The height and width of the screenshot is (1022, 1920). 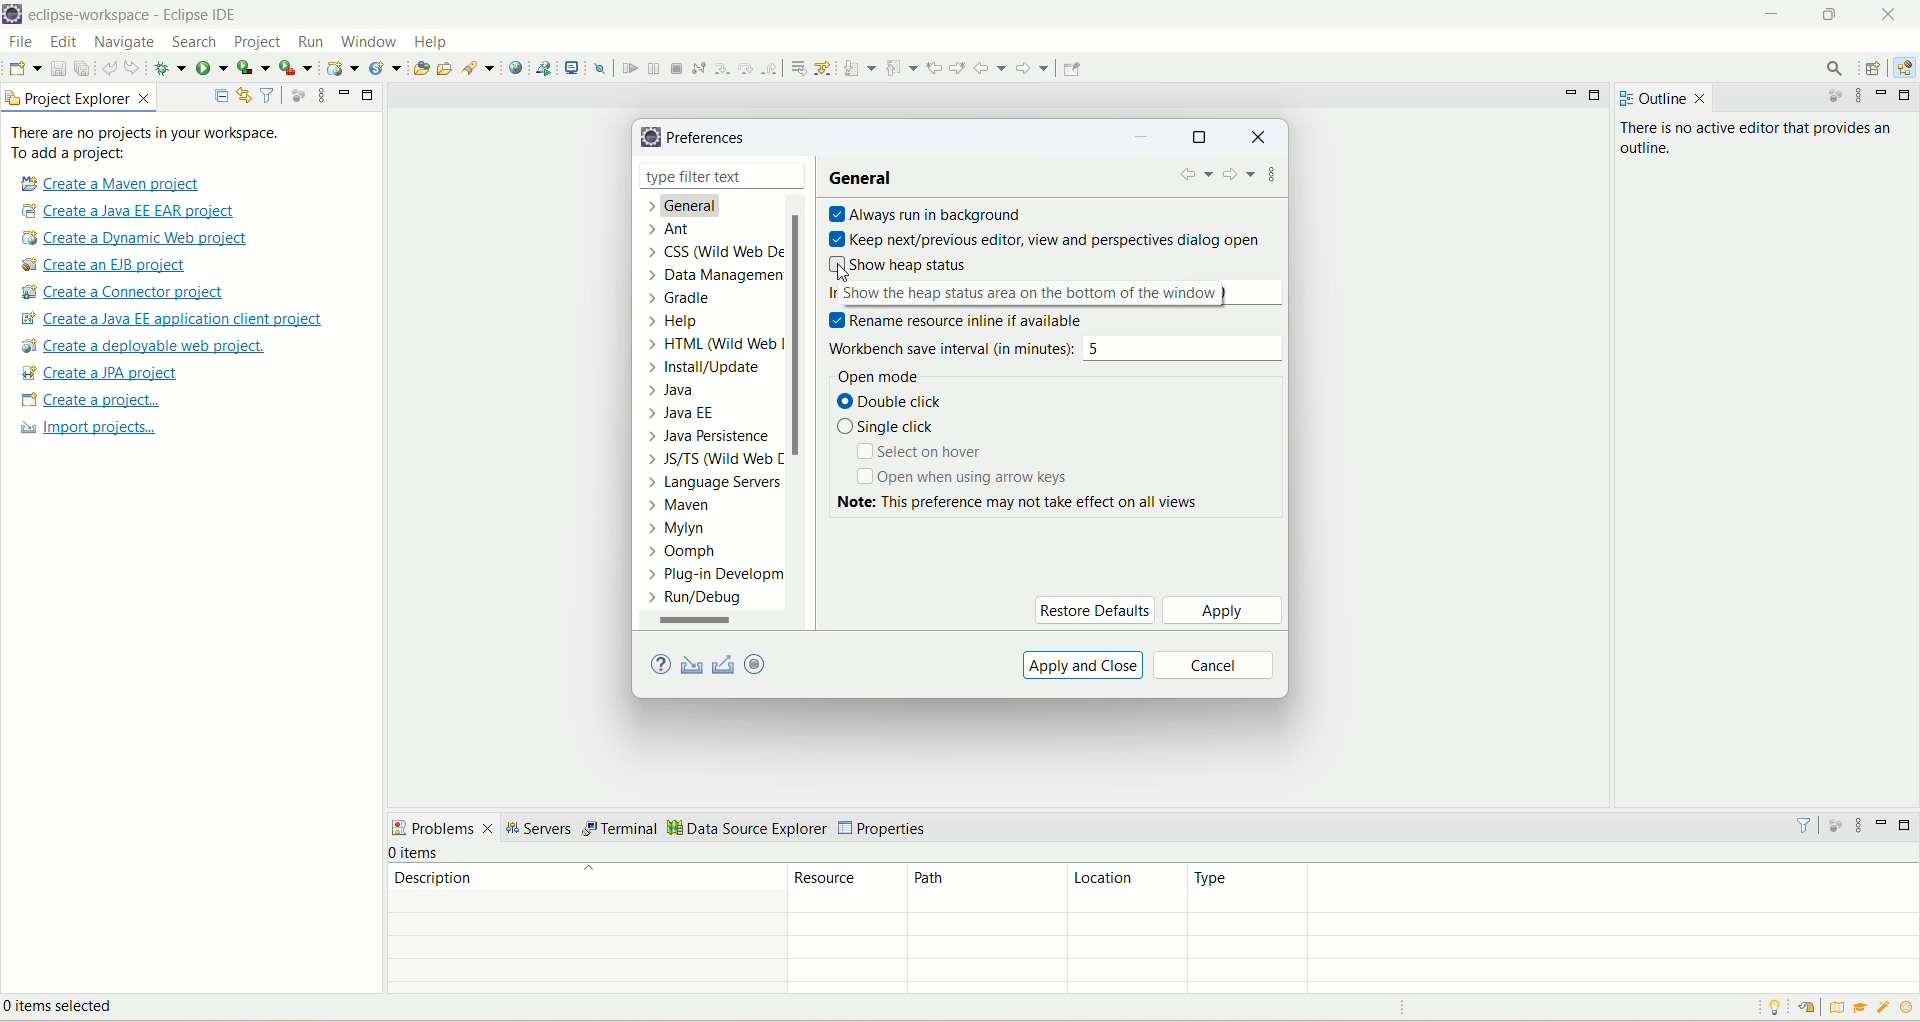 What do you see at coordinates (1834, 18) in the screenshot?
I see `maximize` at bounding box center [1834, 18].